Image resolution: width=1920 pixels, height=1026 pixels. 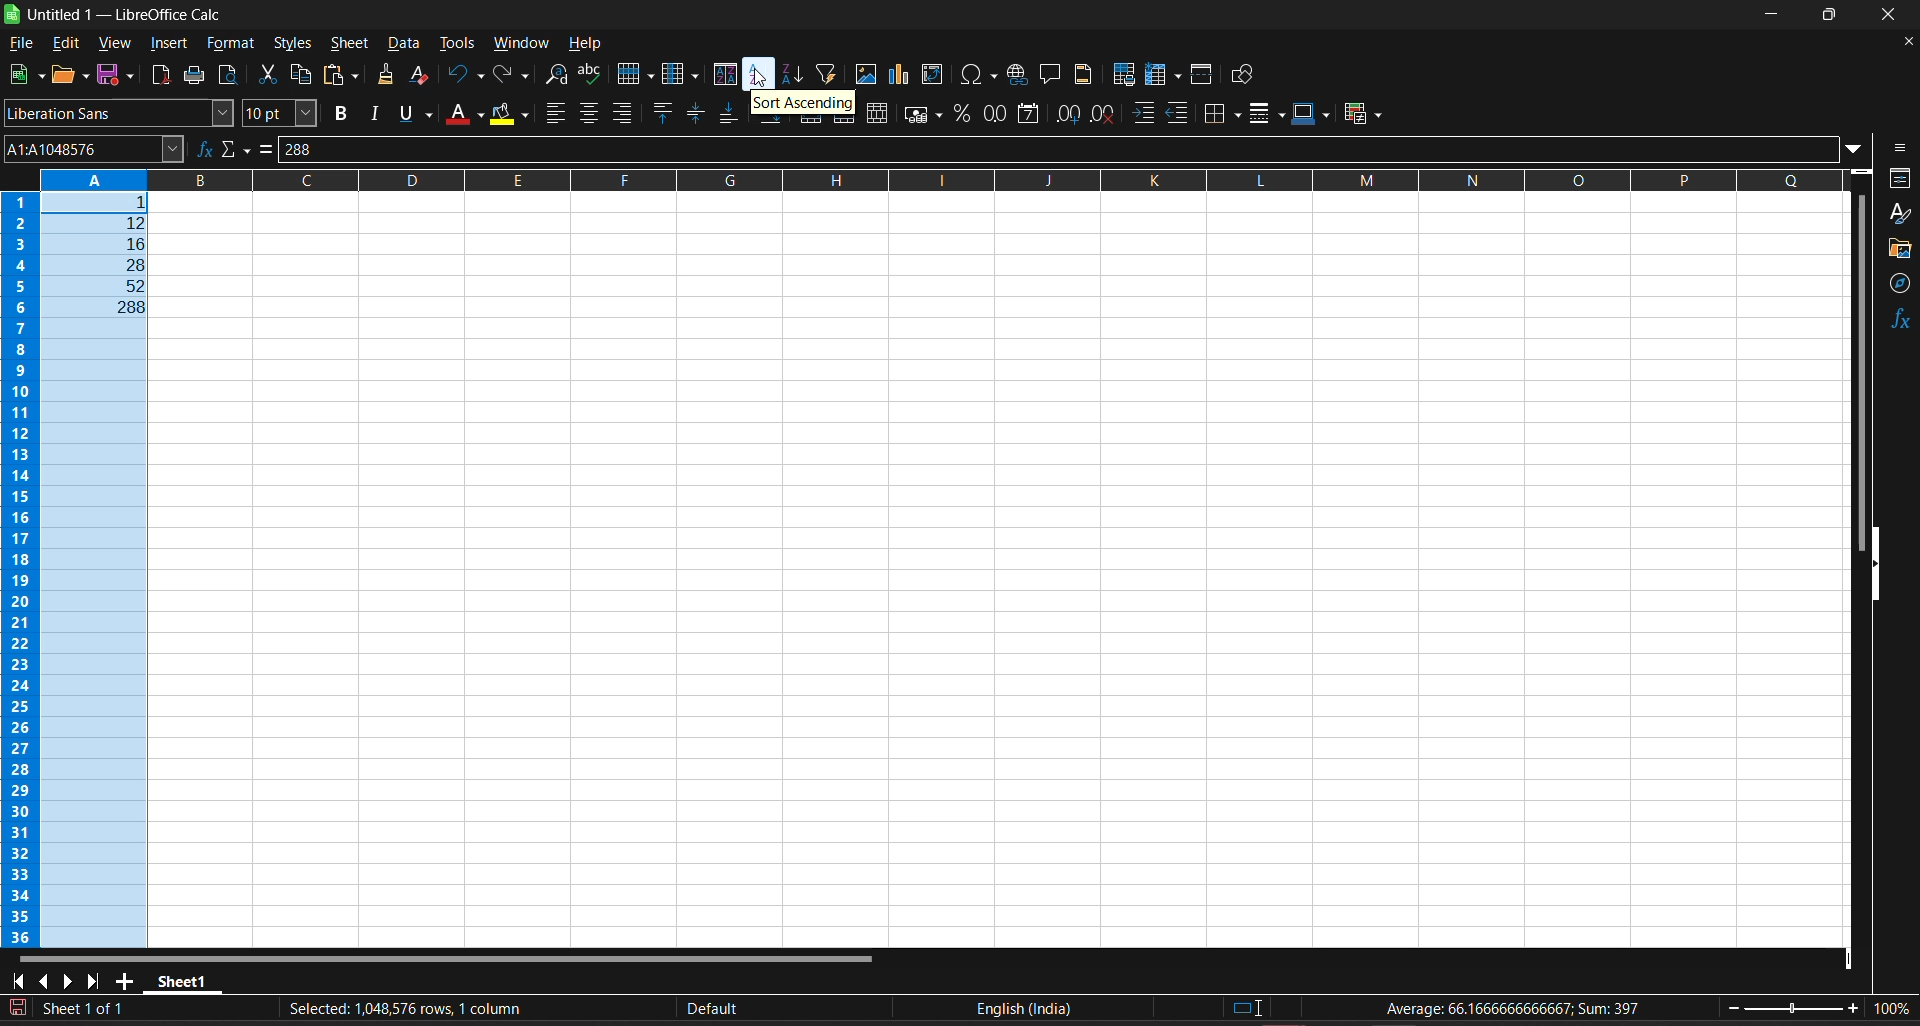 What do you see at coordinates (554, 112) in the screenshot?
I see `align left` at bounding box center [554, 112].